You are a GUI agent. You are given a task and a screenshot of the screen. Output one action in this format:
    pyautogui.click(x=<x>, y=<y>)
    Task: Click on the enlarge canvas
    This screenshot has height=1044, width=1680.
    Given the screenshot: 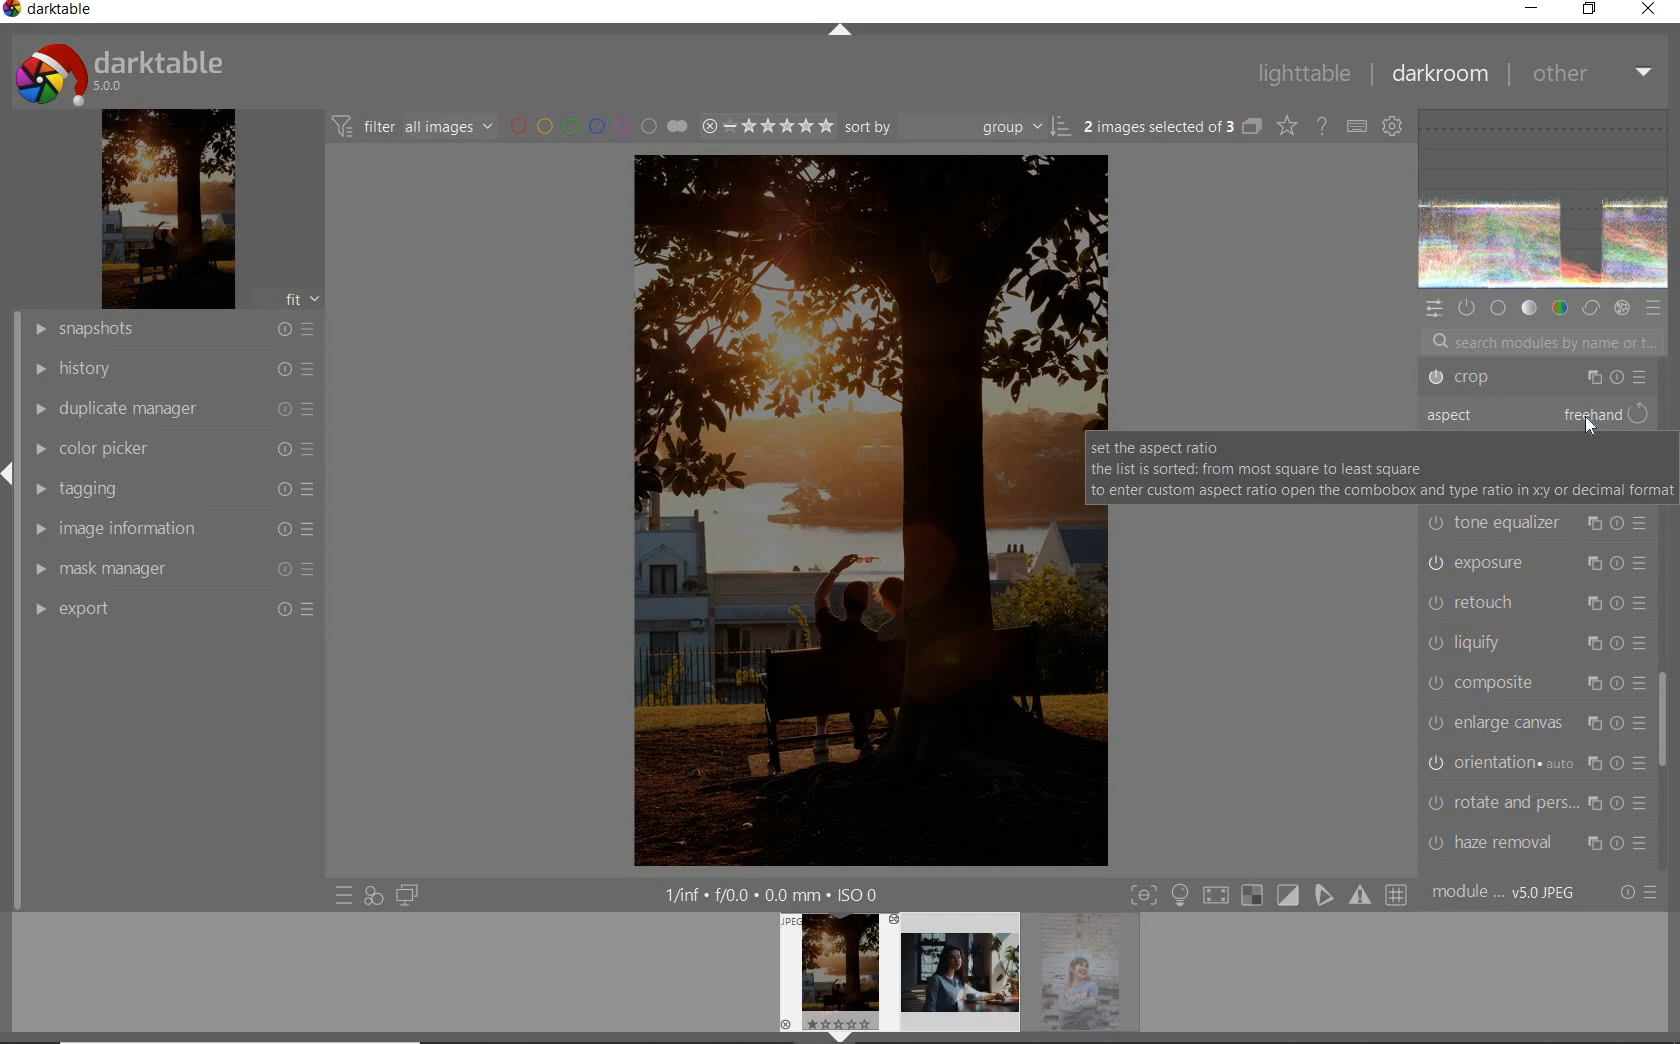 What is the action you would take?
    pyautogui.click(x=1534, y=721)
    